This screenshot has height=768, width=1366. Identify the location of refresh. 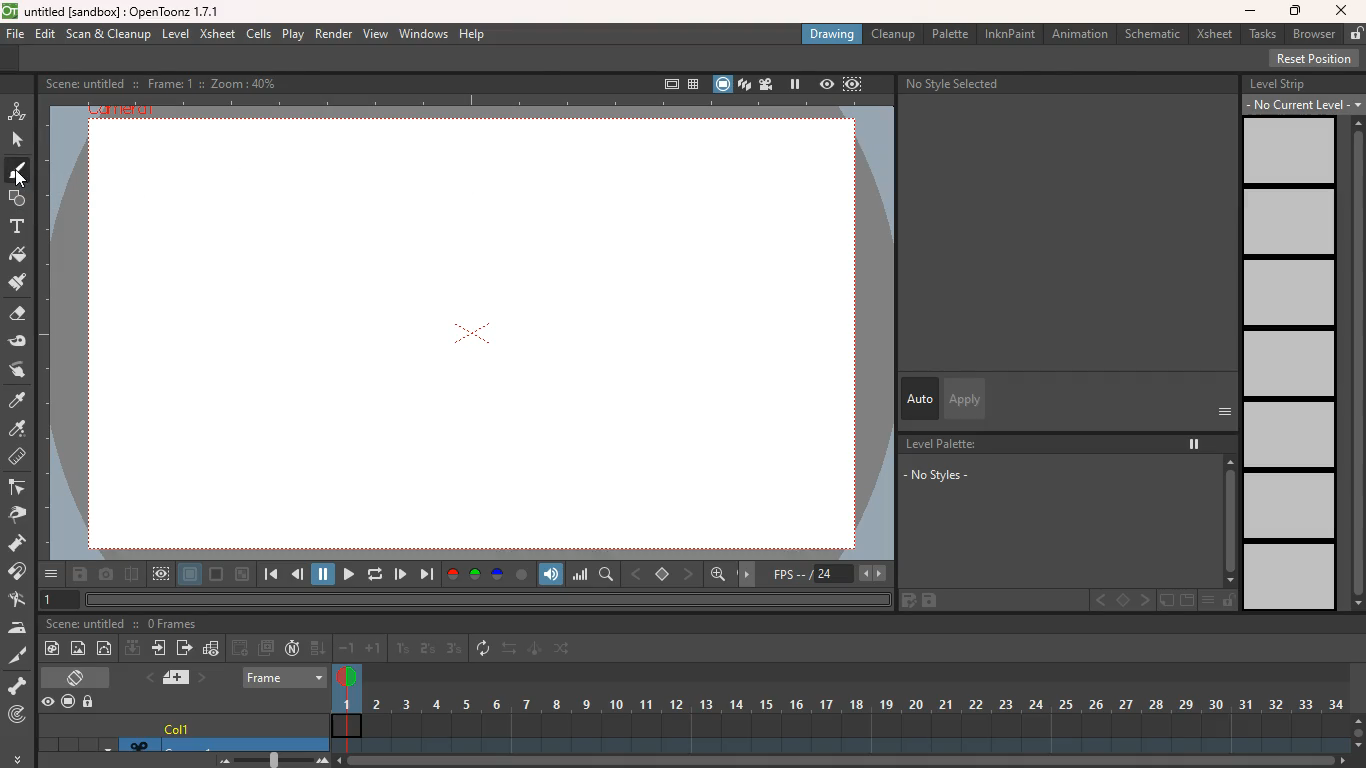
(484, 648).